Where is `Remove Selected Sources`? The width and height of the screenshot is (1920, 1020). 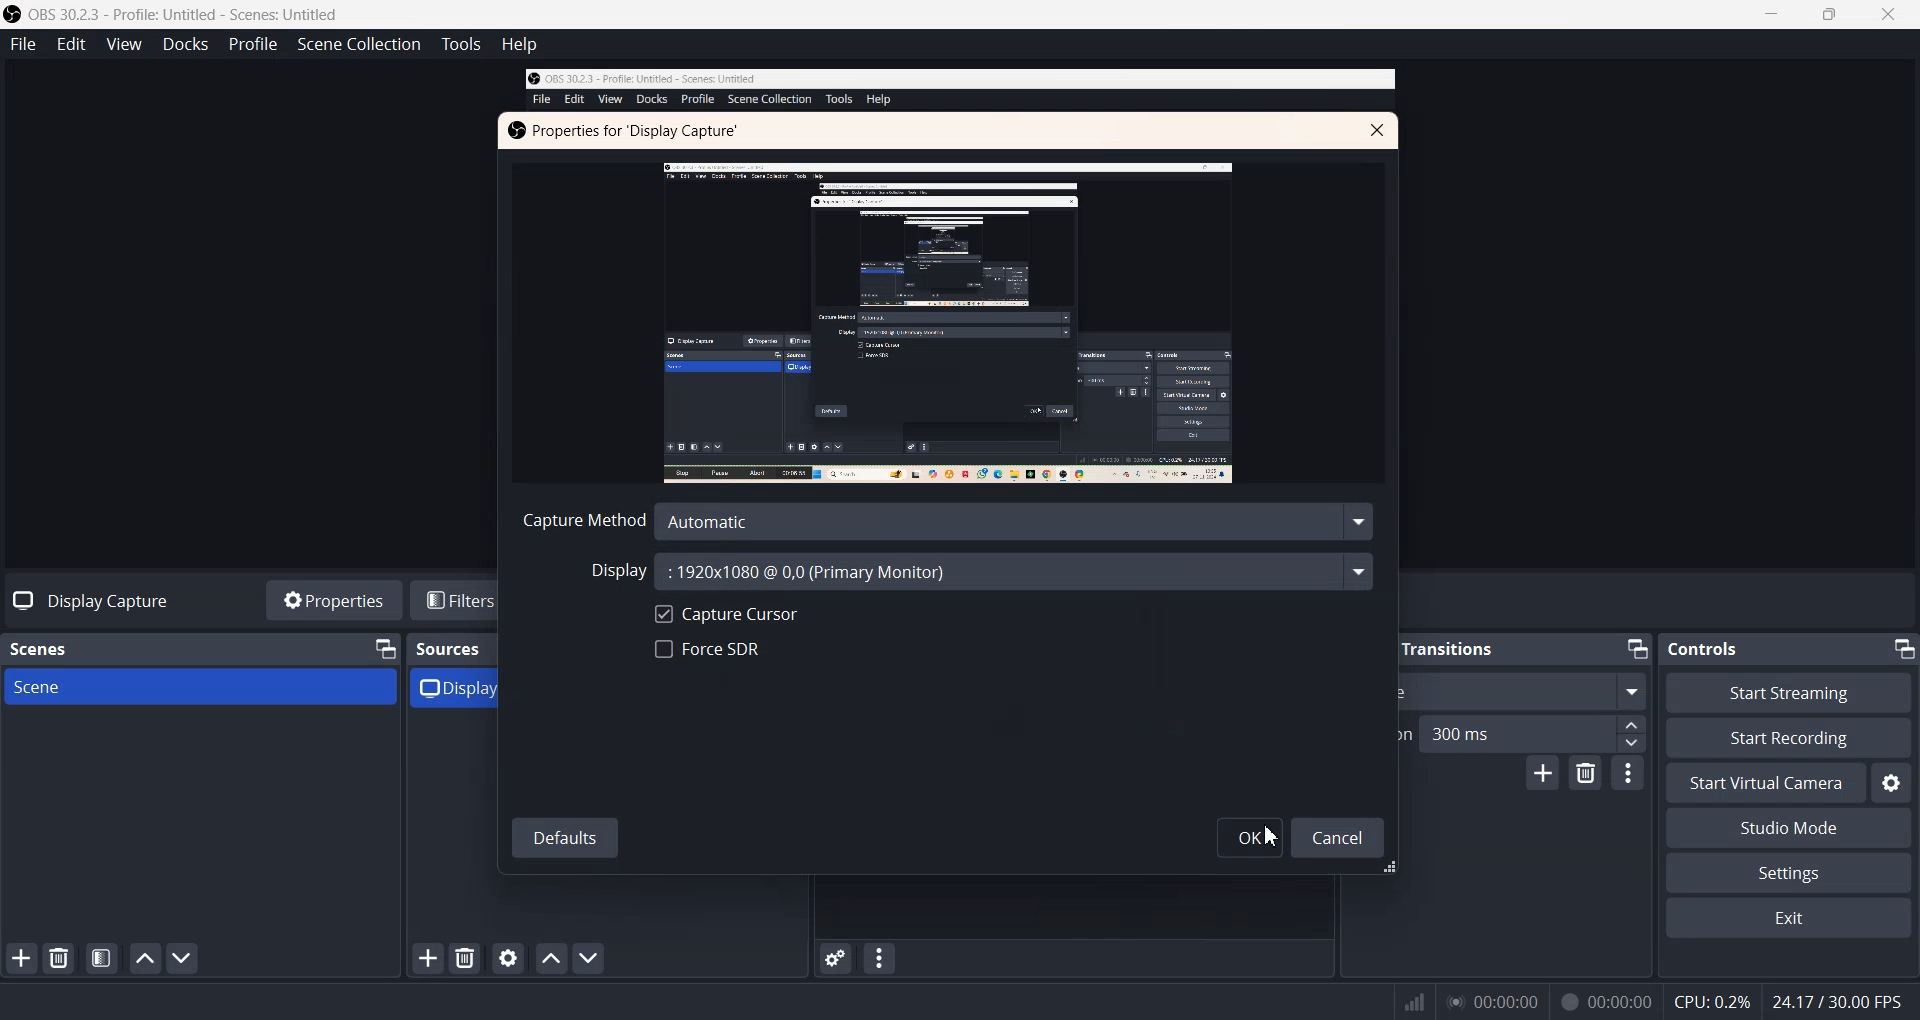 Remove Selected Sources is located at coordinates (466, 958).